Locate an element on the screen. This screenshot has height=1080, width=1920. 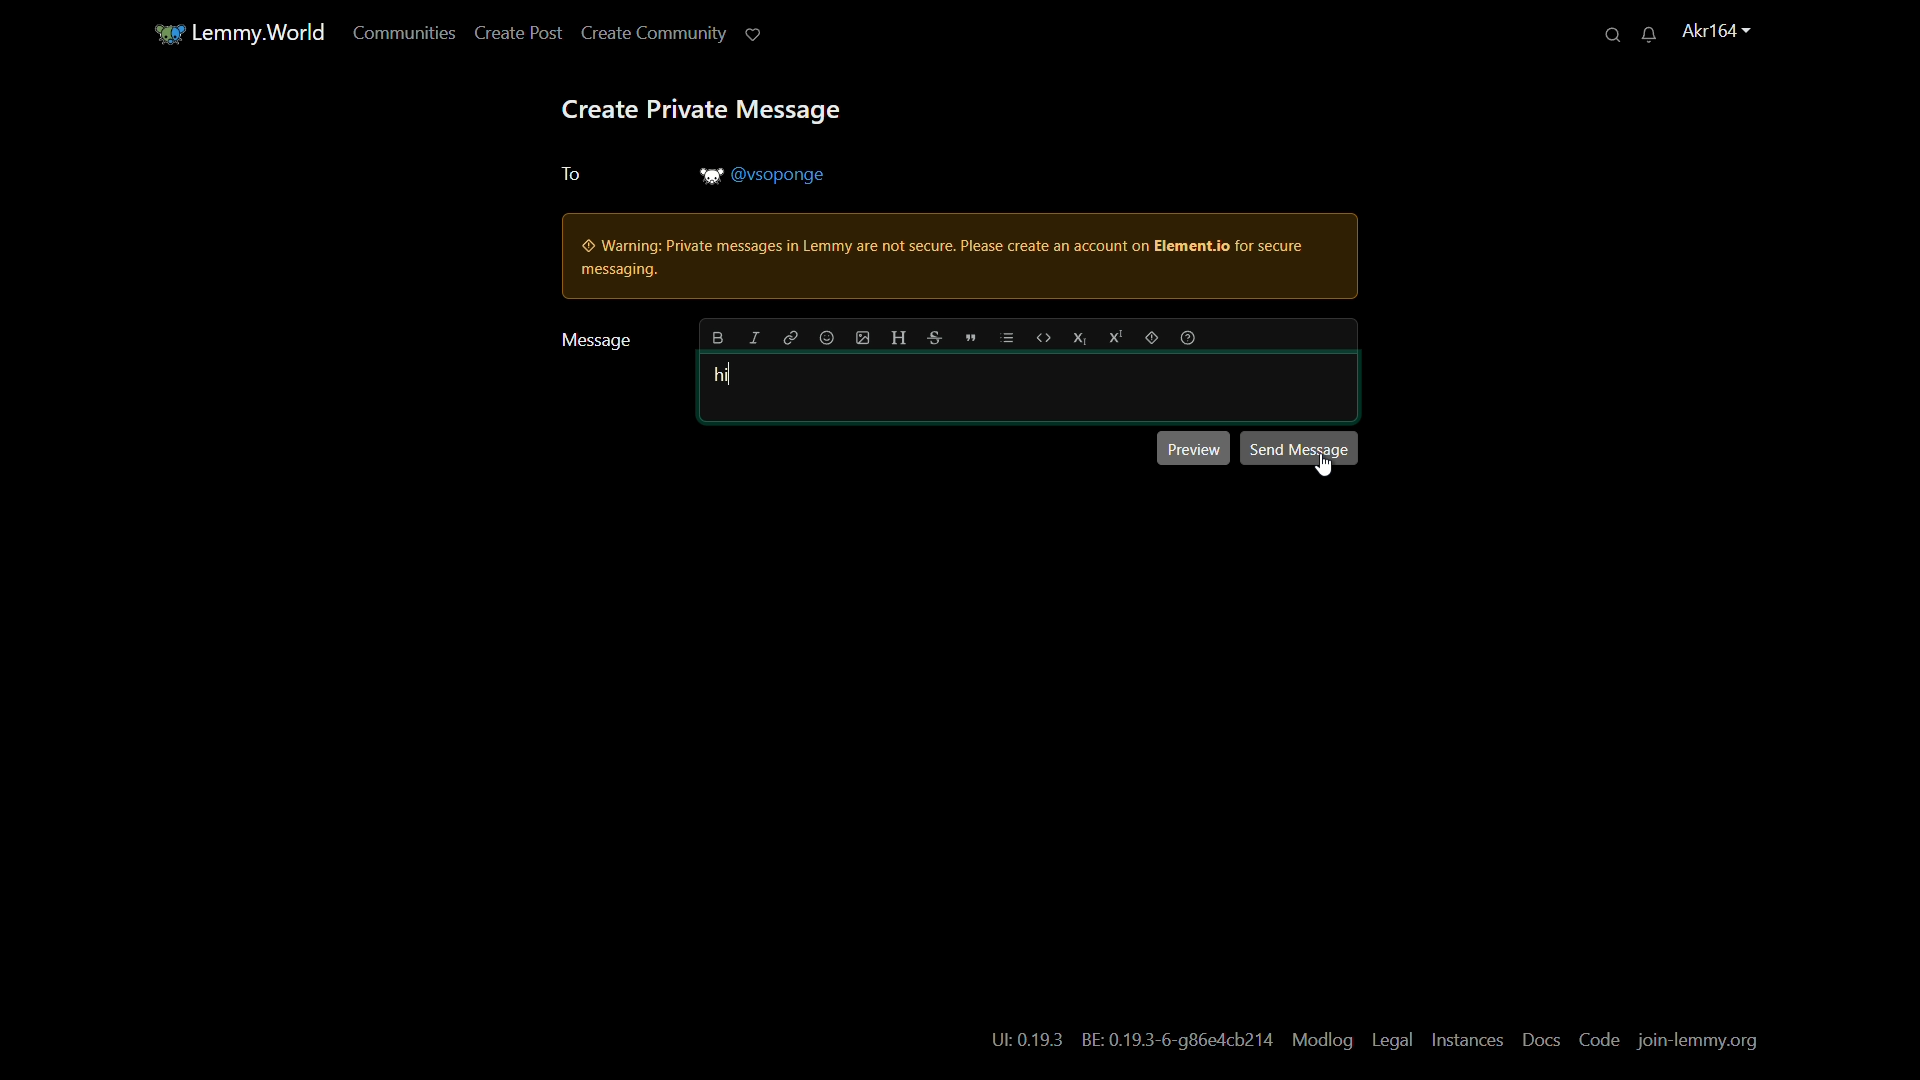
message is located at coordinates (593, 339).